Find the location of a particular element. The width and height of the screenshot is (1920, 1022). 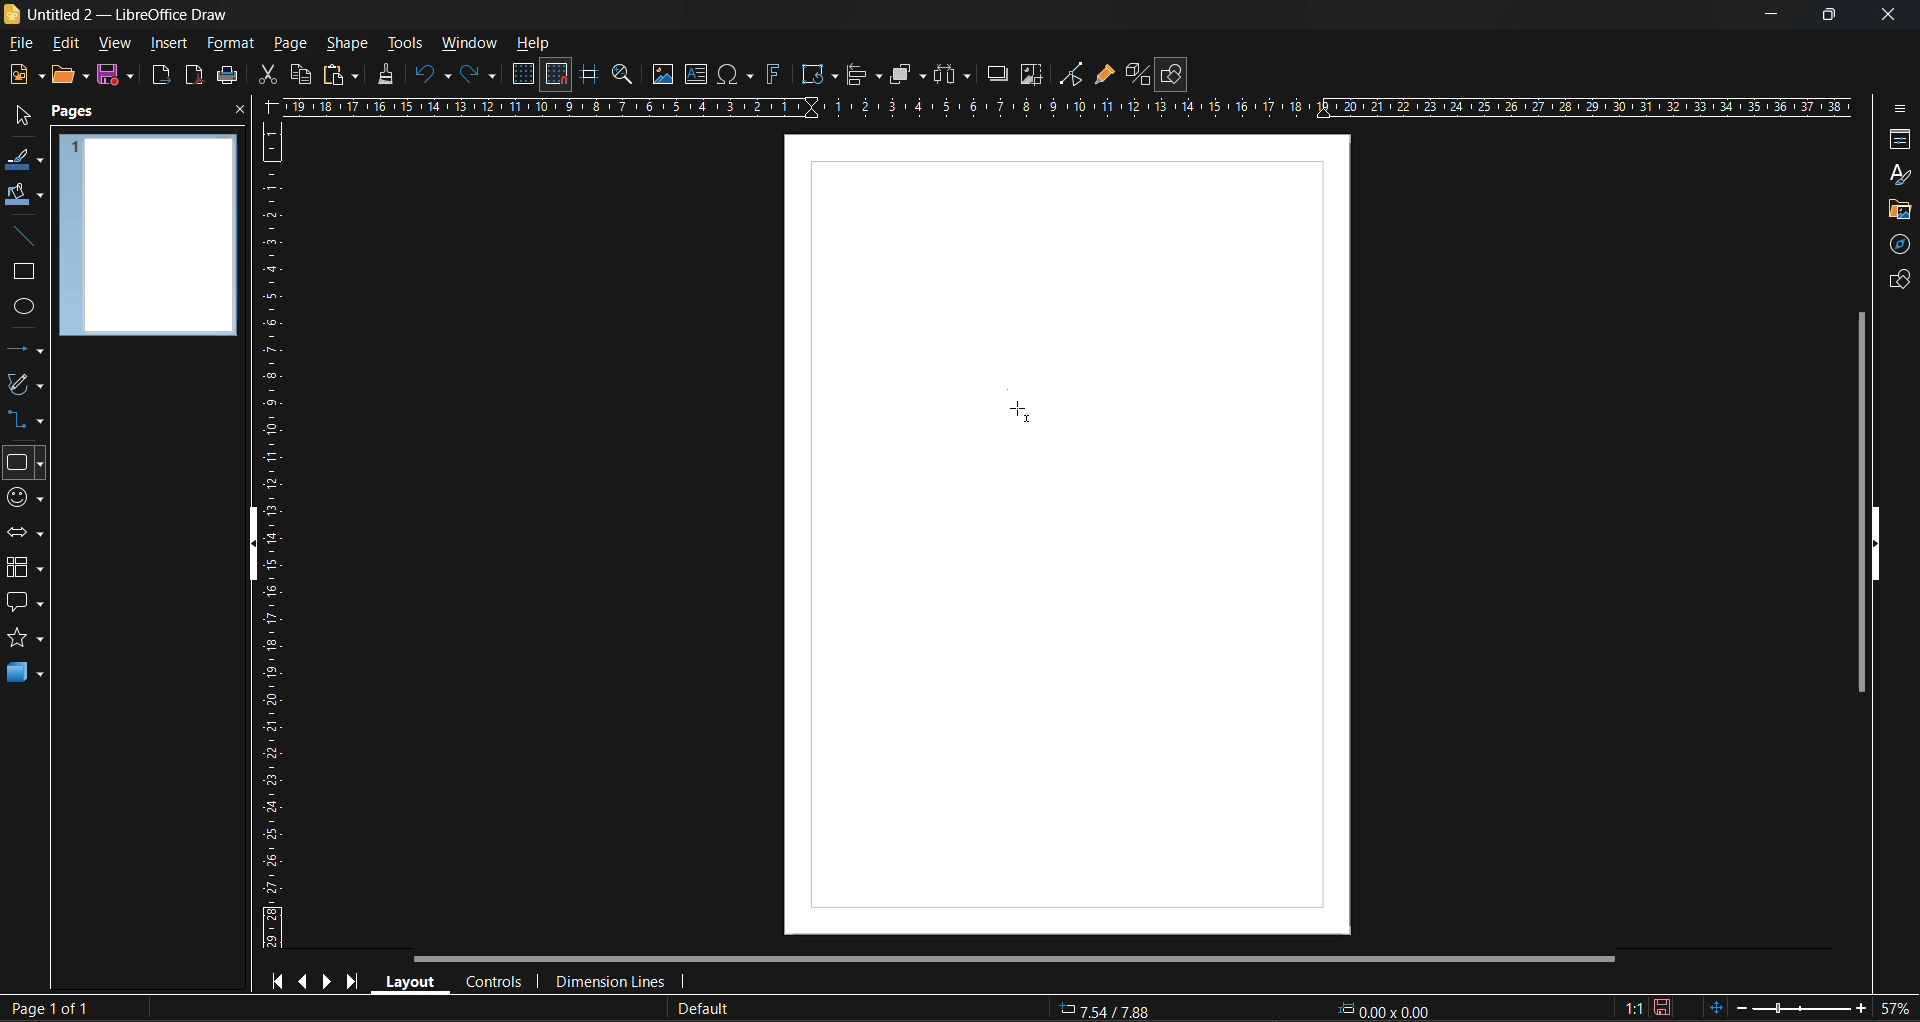

special characters is located at coordinates (737, 75).